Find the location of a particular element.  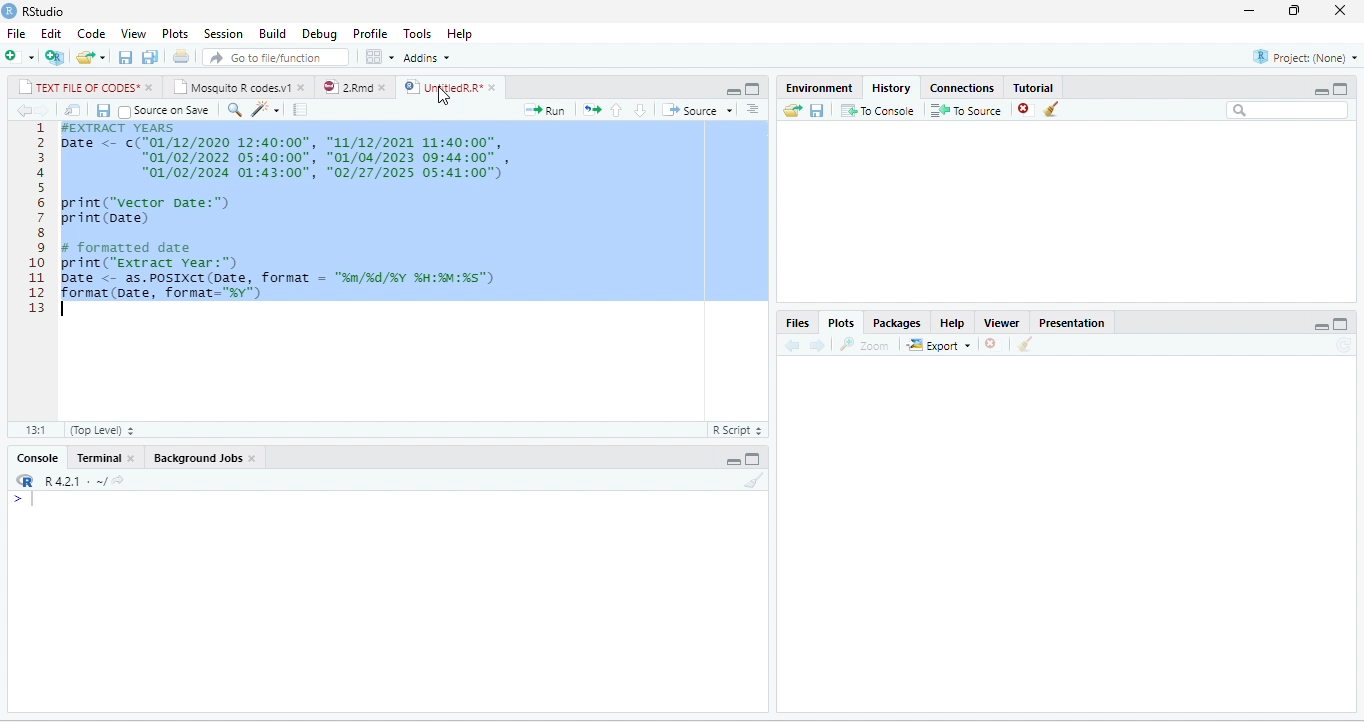

open folder is located at coordinates (793, 110).